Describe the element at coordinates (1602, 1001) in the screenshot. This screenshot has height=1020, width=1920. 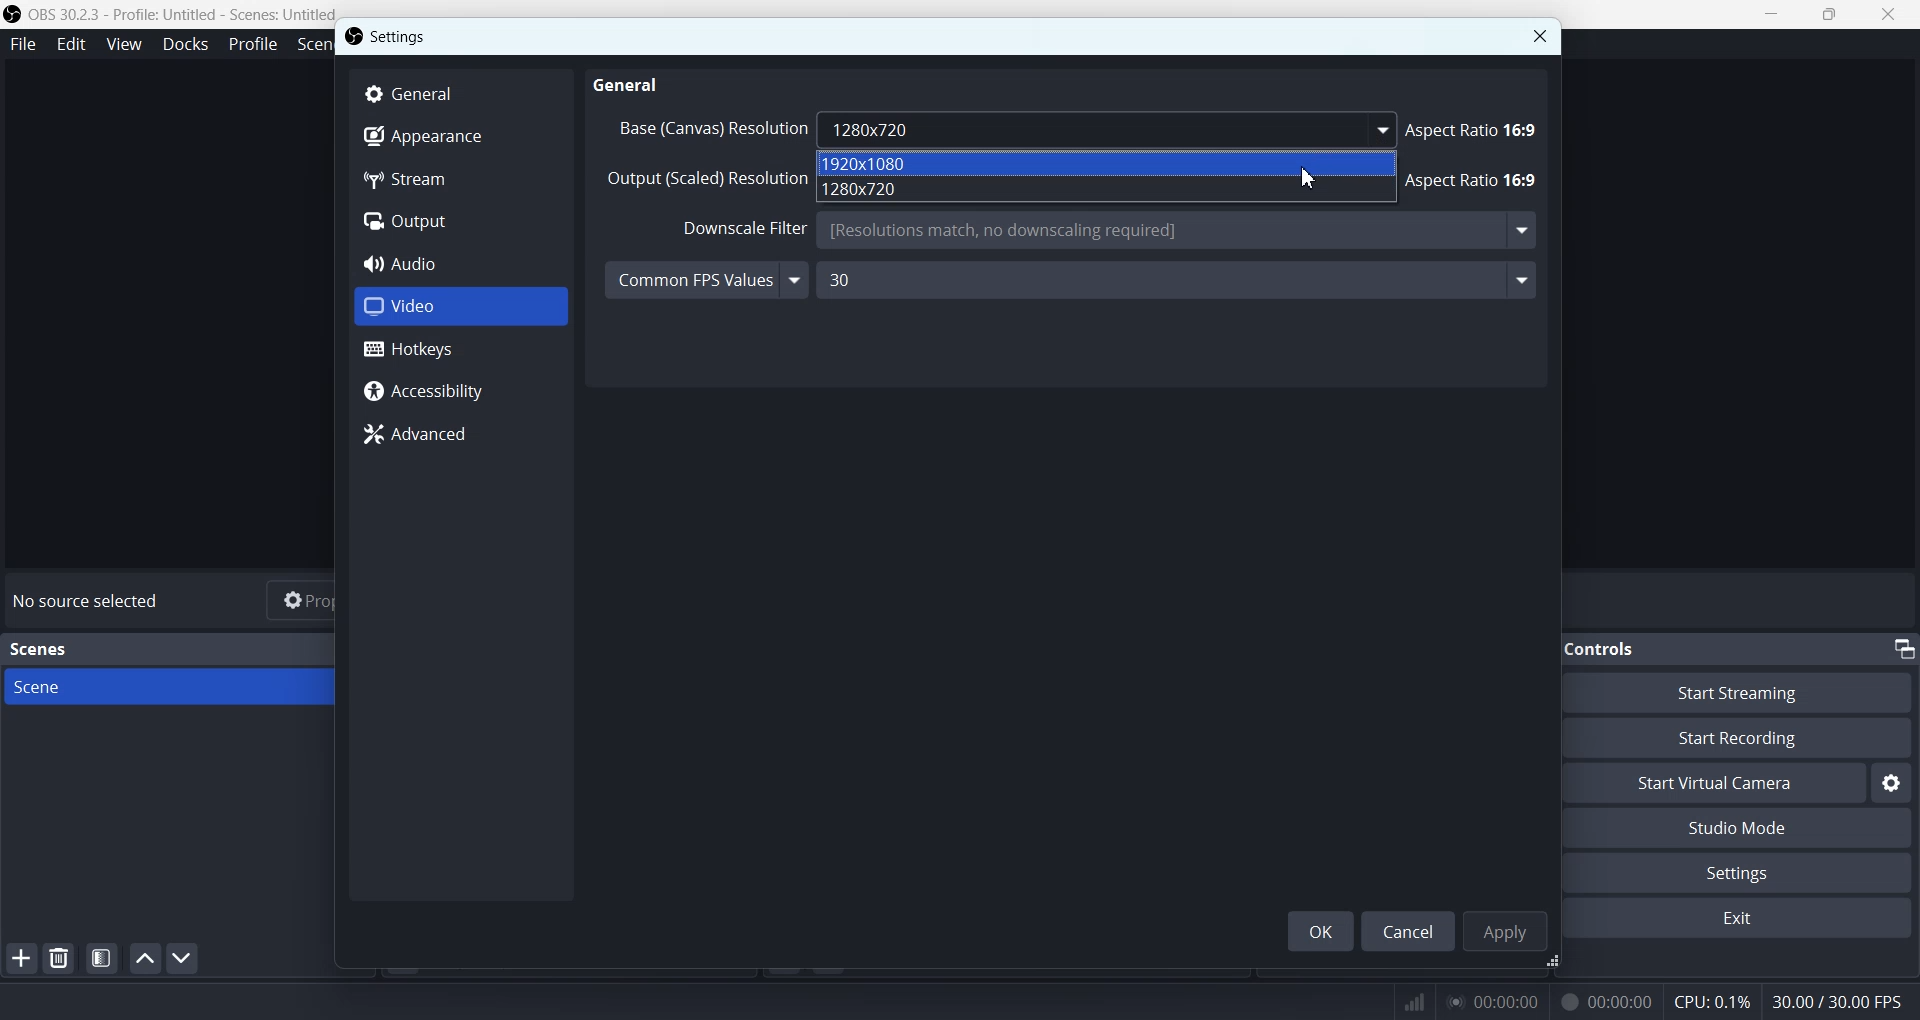
I see `recording time` at that location.